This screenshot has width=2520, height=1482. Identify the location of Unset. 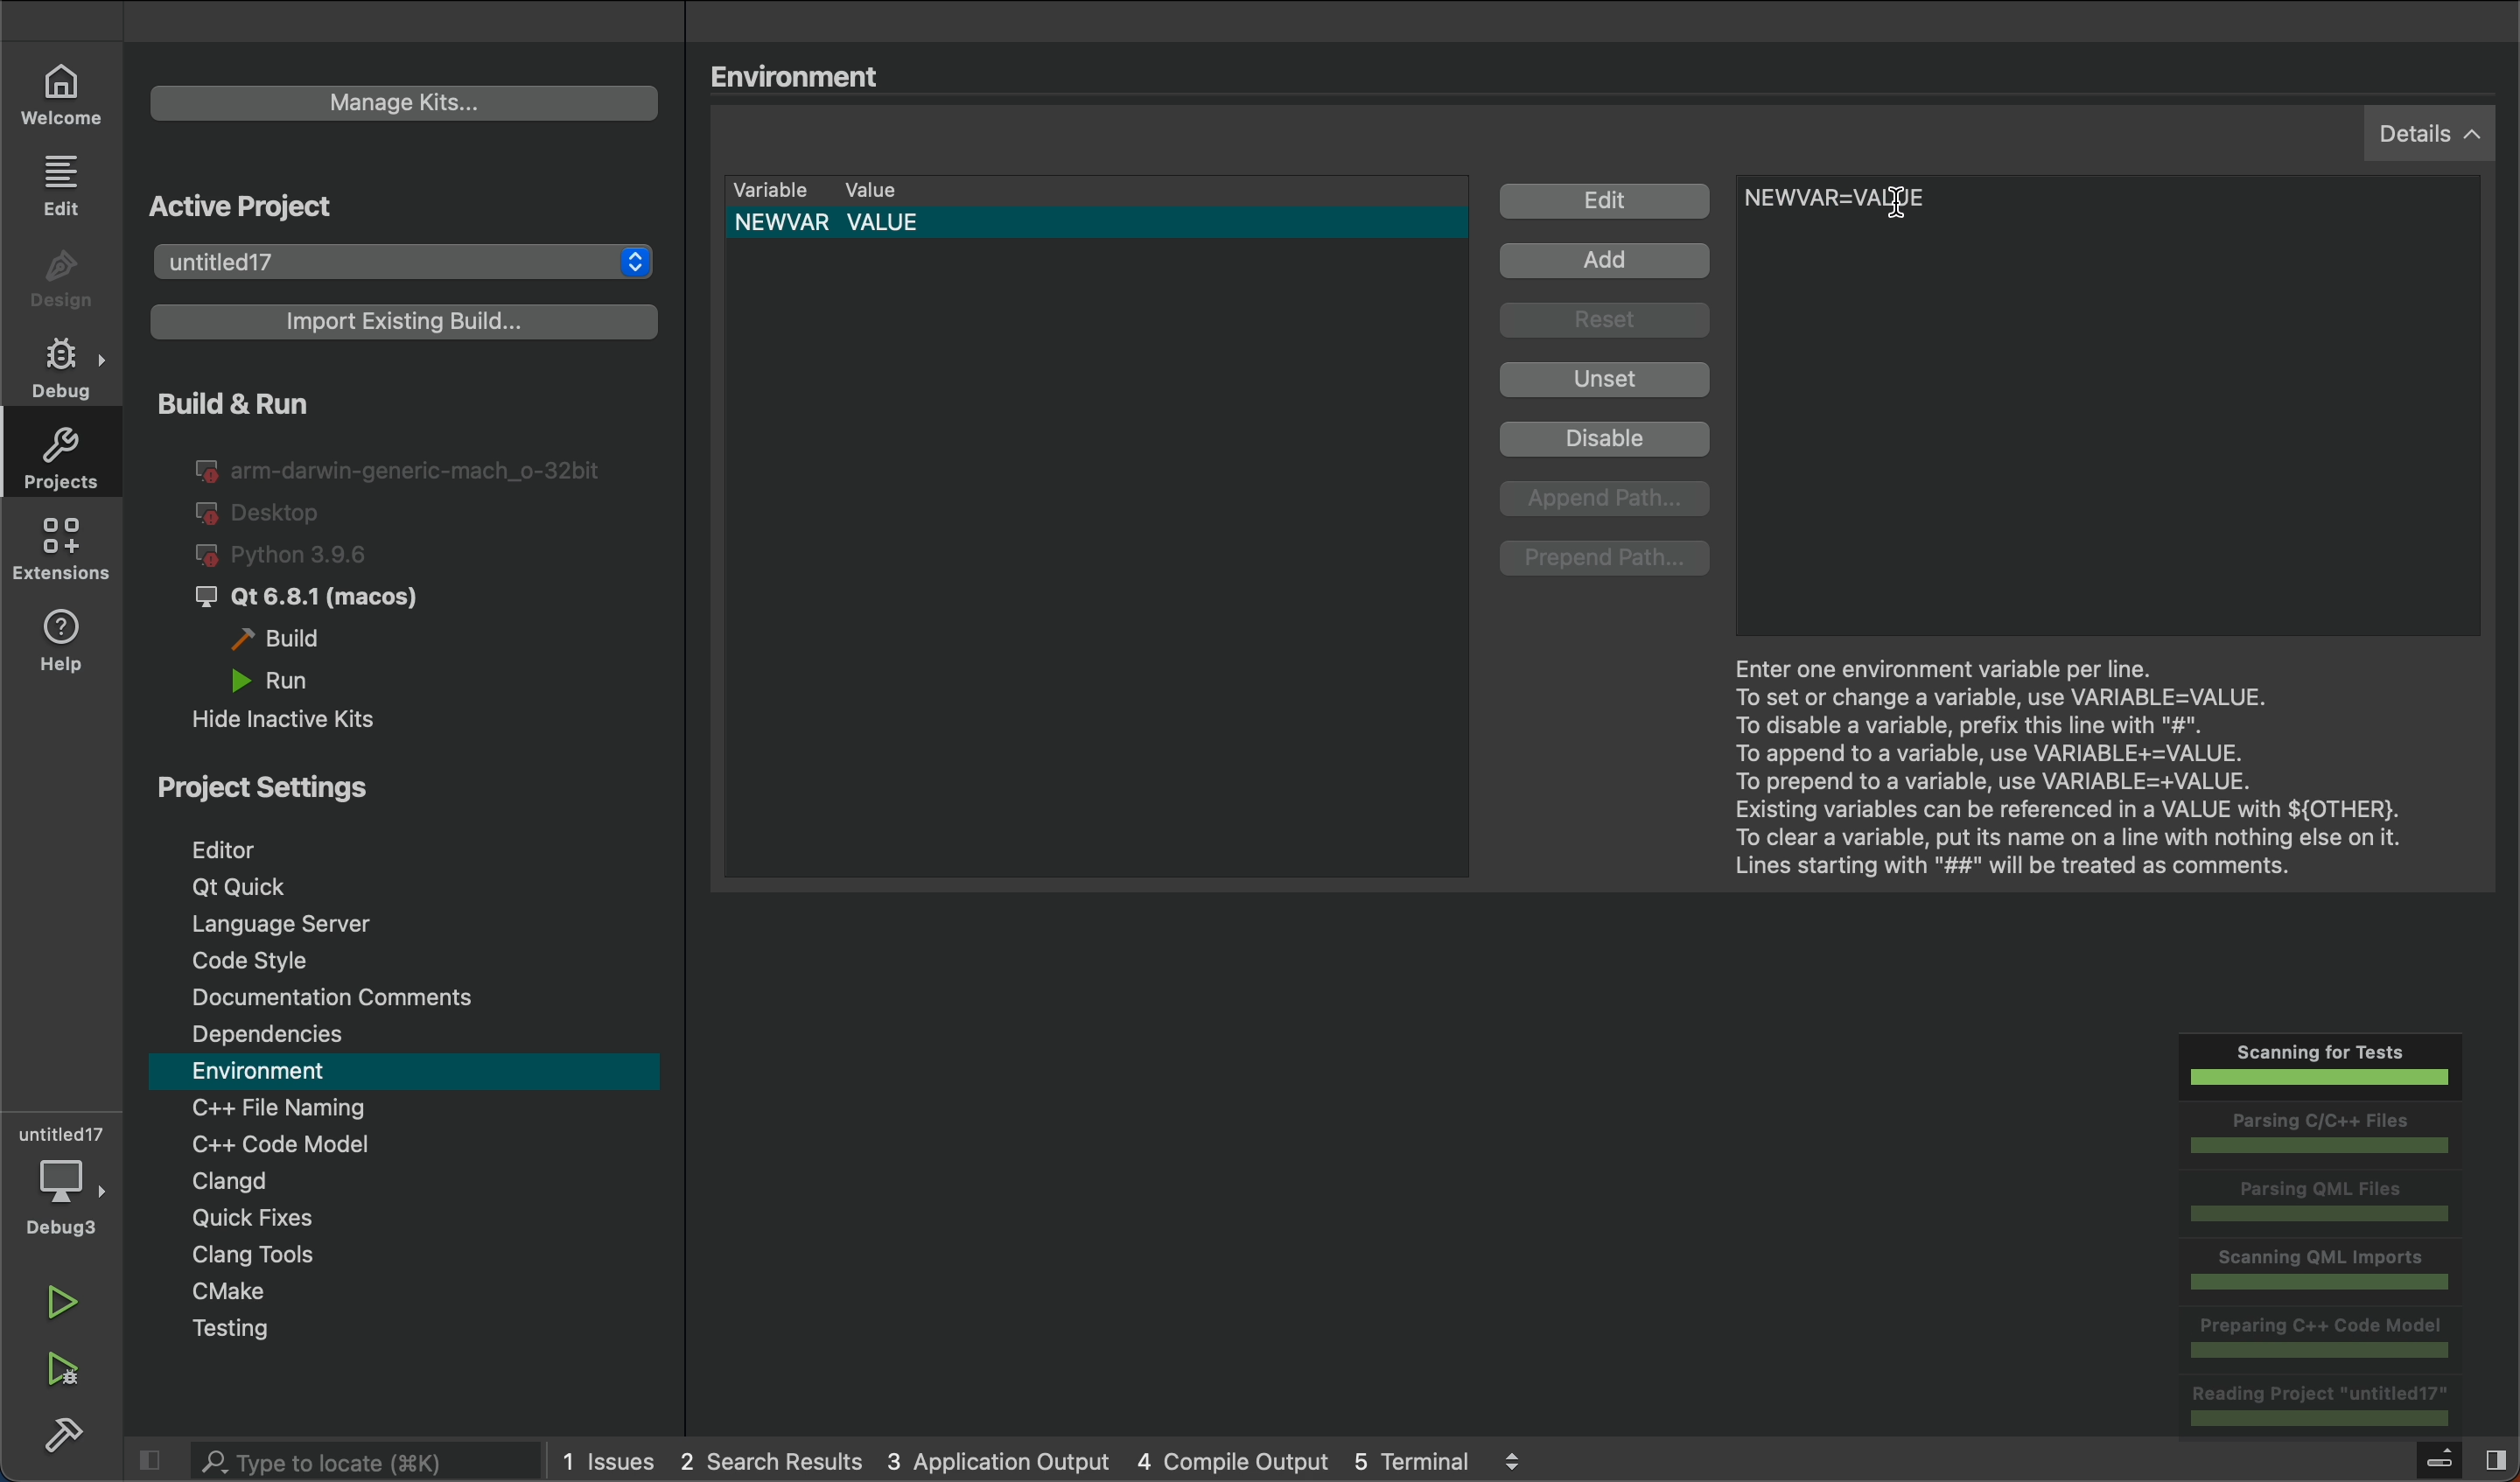
(1606, 380).